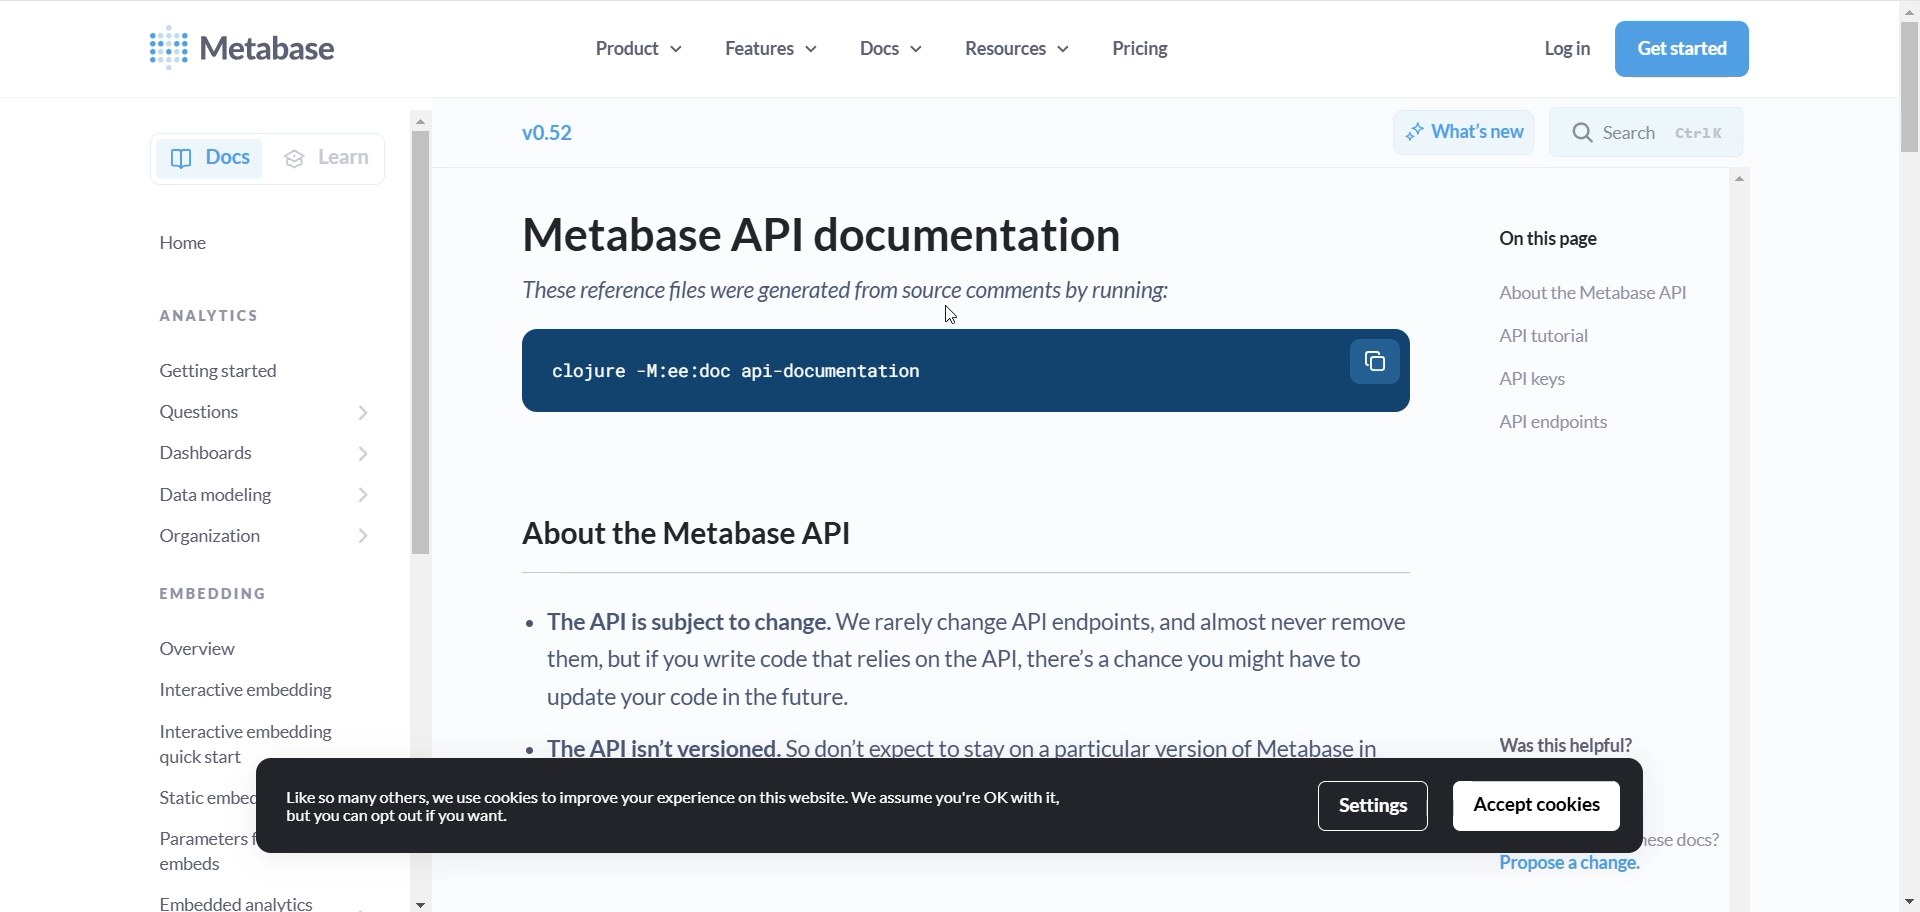  What do you see at coordinates (251, 44) in the screenshot?
I see `name and logo` at bounding box center [251, 44].